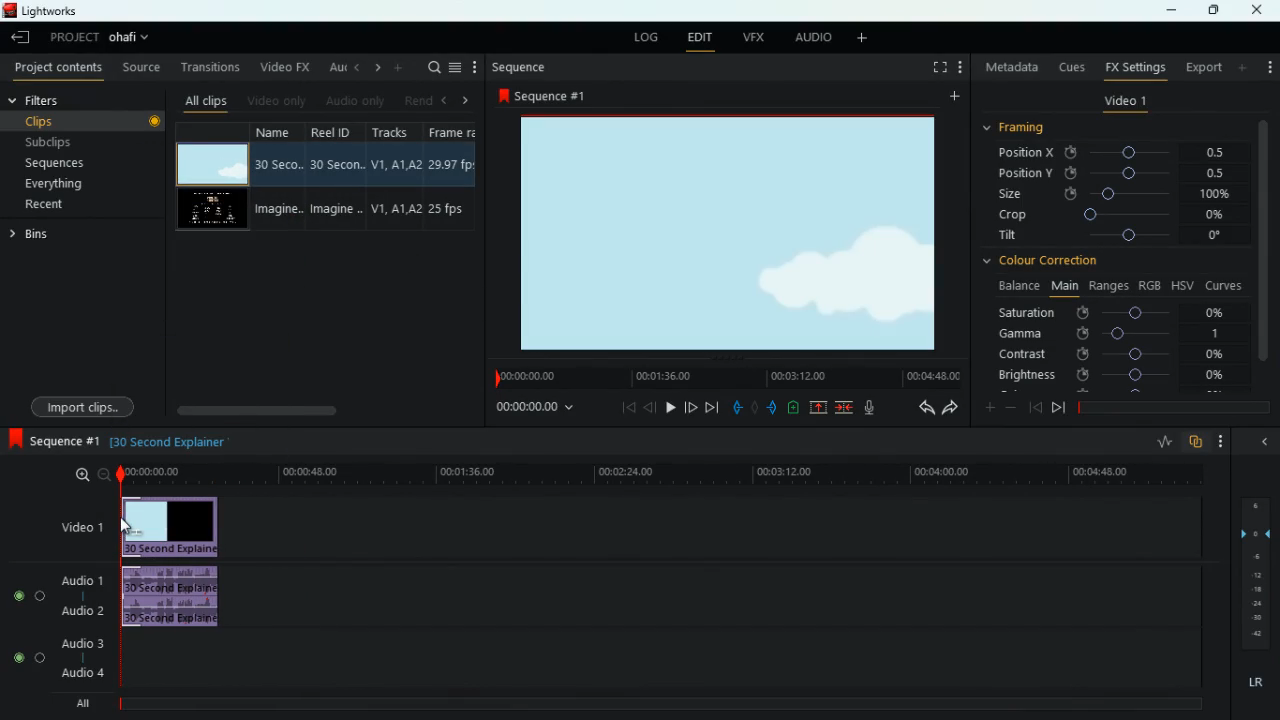 The image size is (1280, 720). What do you see at coordinates (207, 66) in the screenshot?
I see `transitions` at bounding box center [207, 66].